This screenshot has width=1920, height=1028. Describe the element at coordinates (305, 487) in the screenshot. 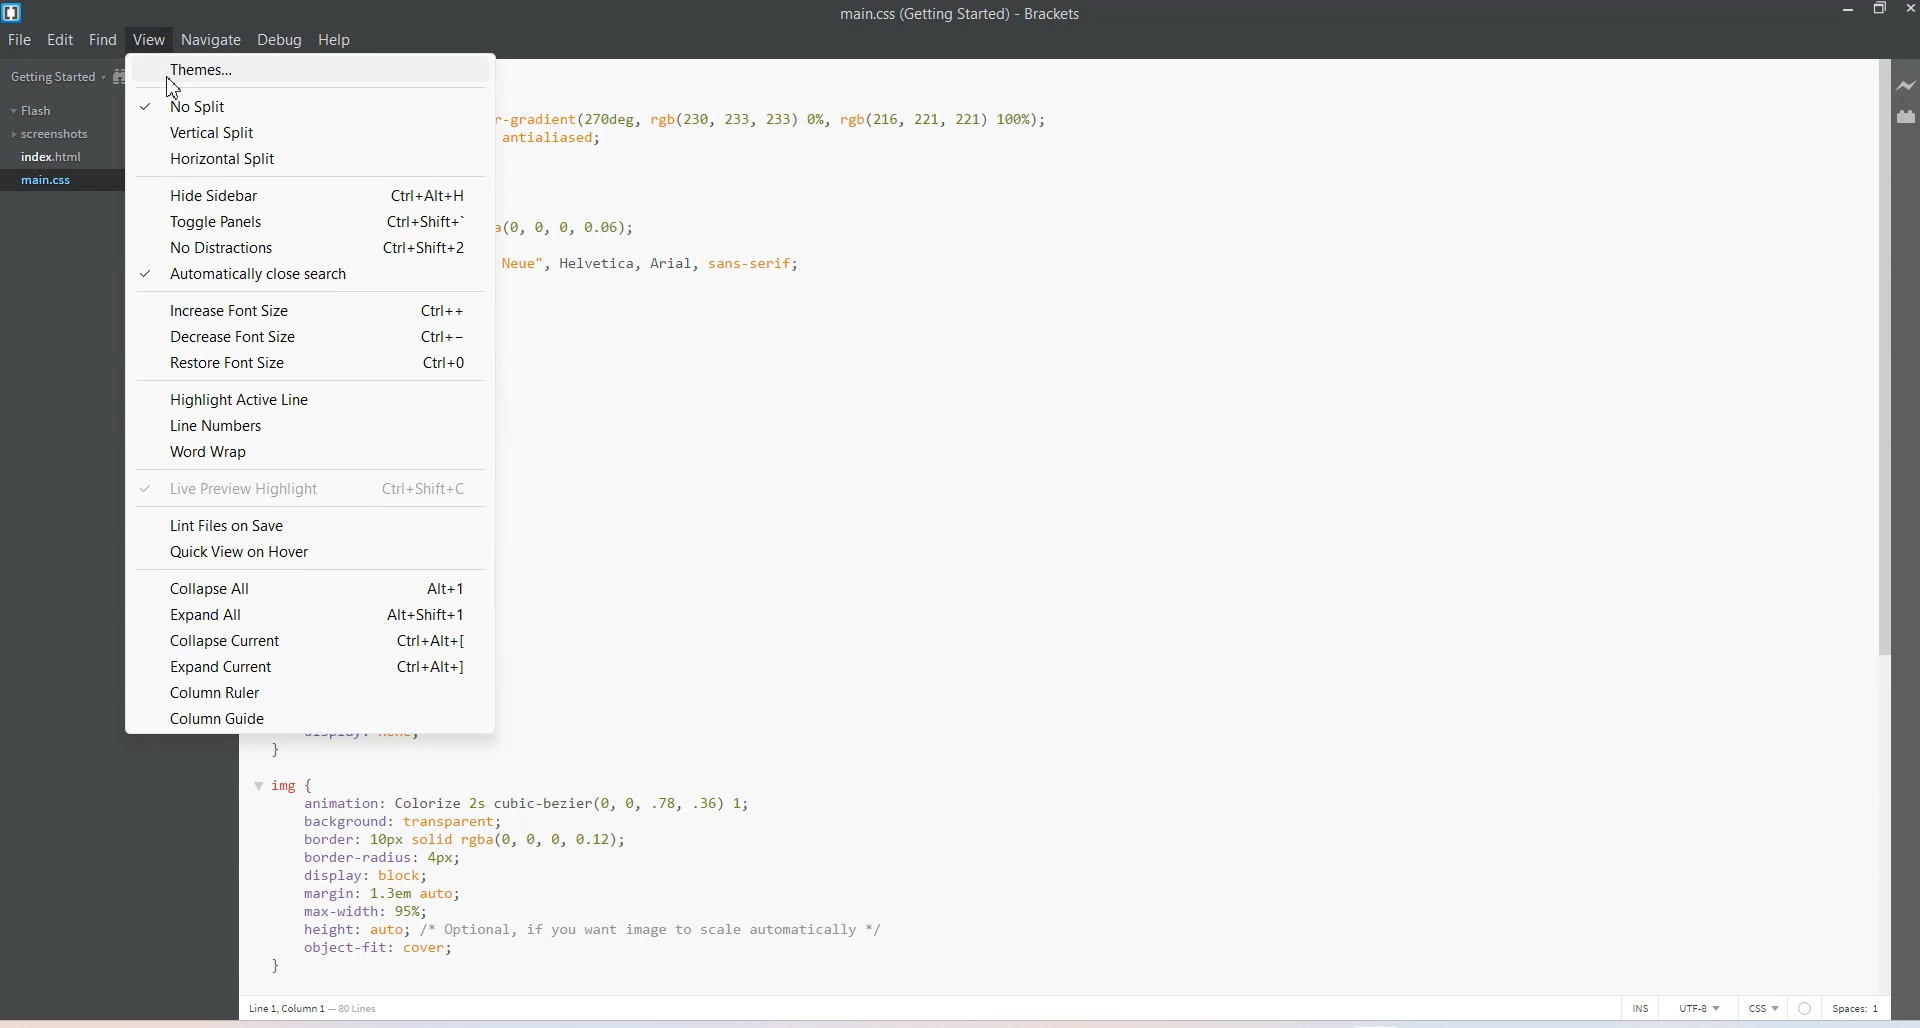

I see `Live preview Highlight` at that location.